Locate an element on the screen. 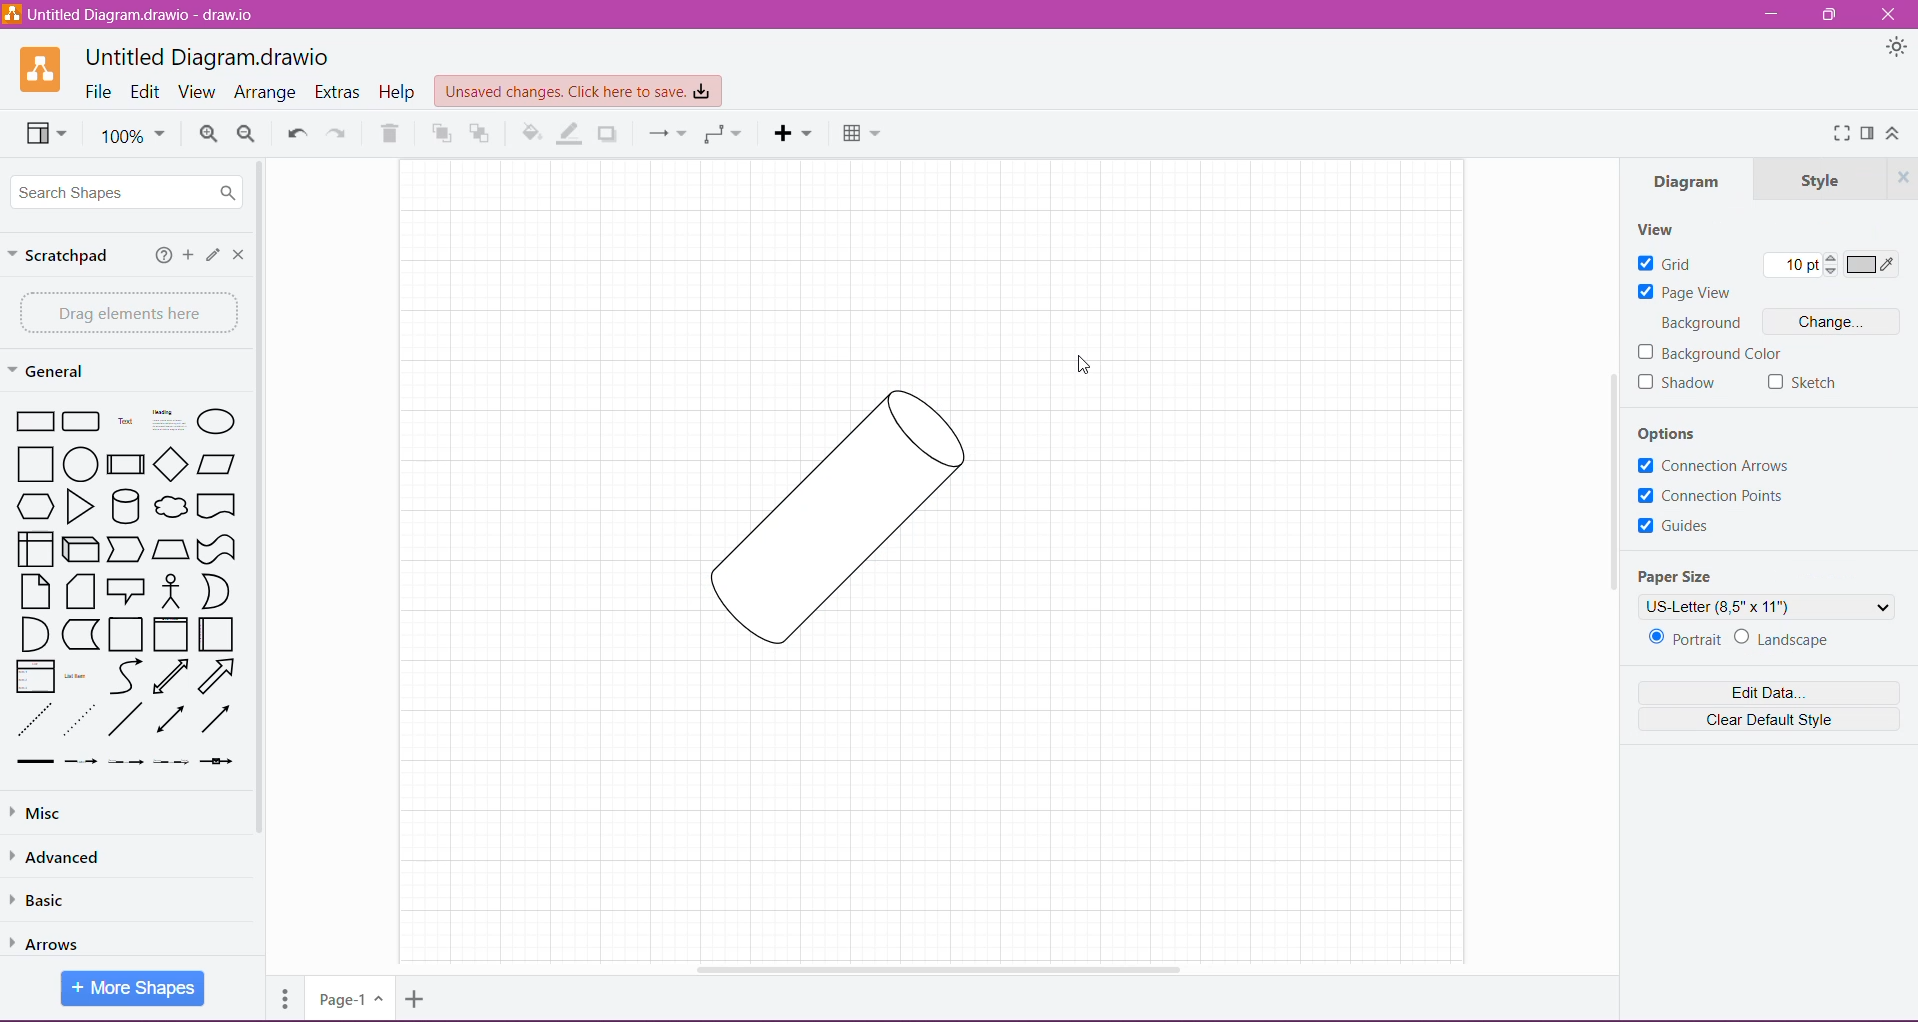 Image resolution: width=1918 pixels, height=1022 pixels. Landscape is located at coordinates (1793, 642).